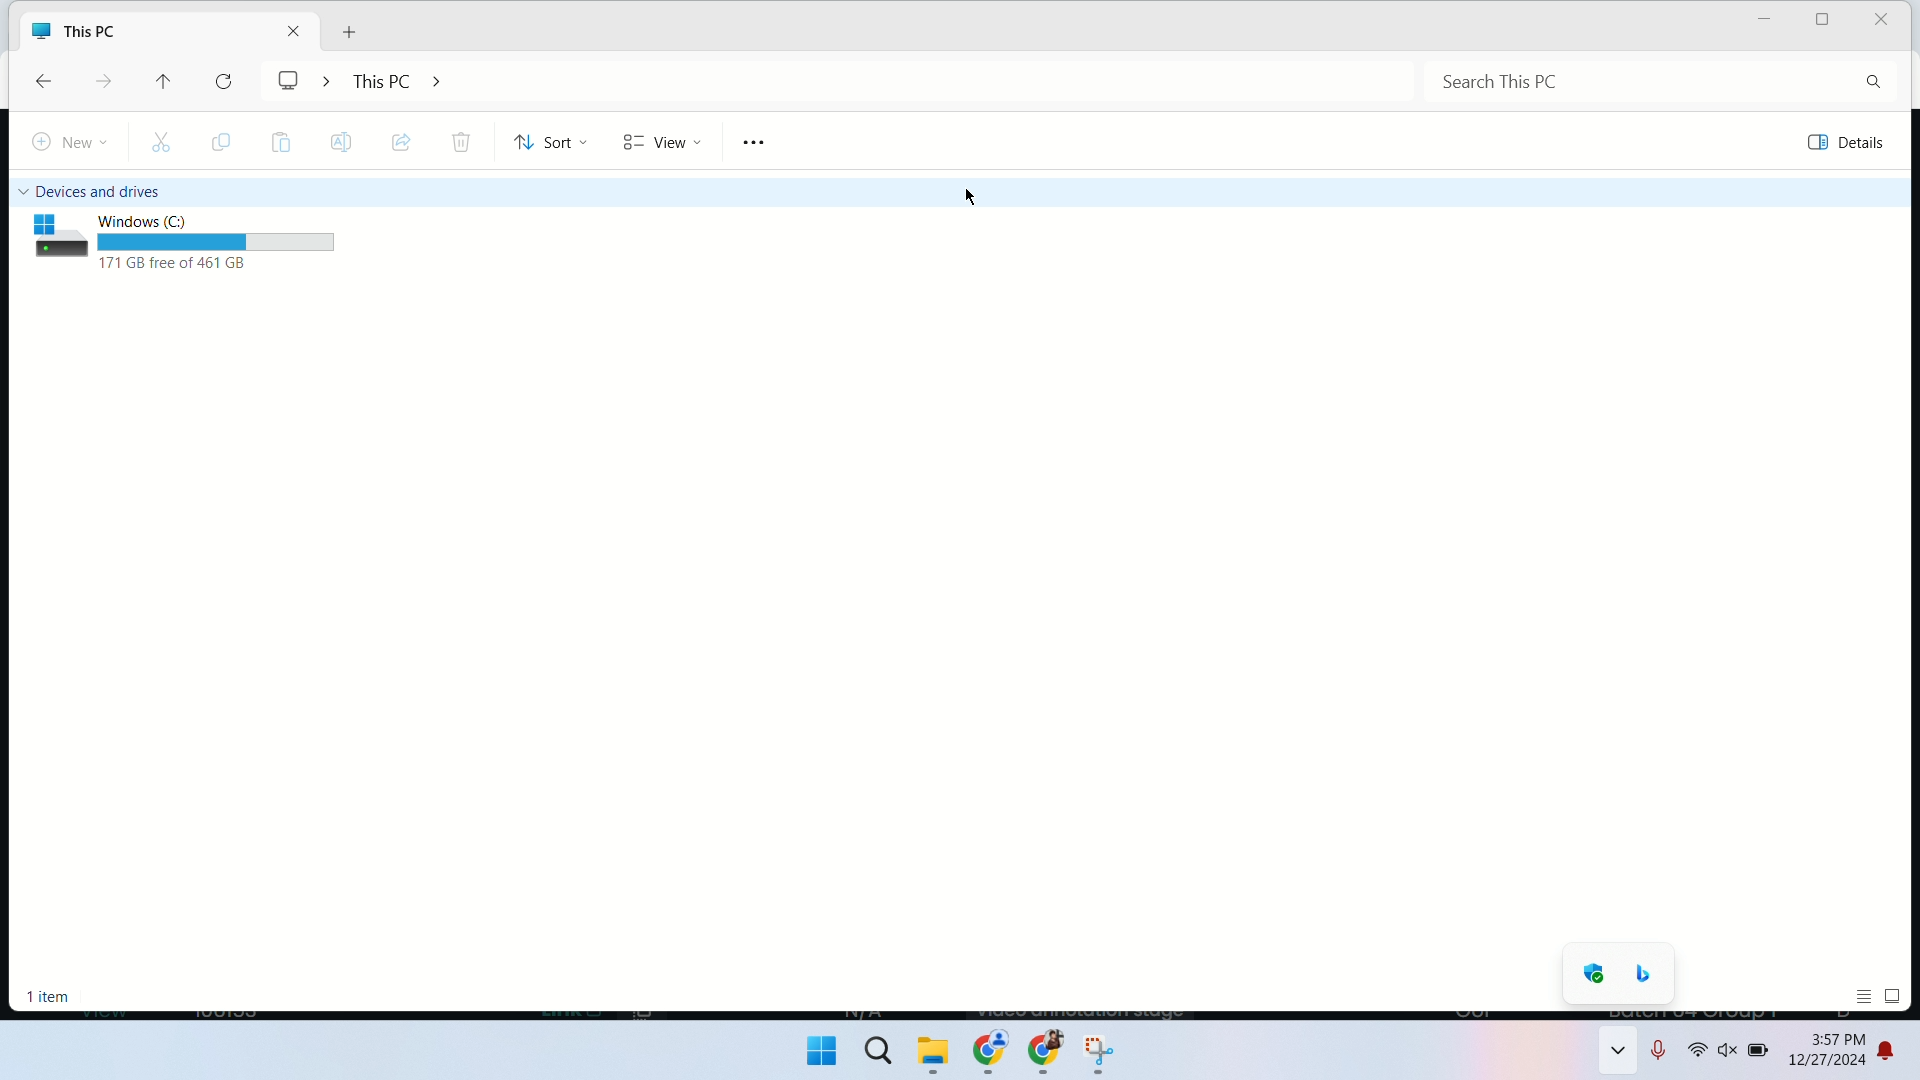  I want to click on forward, so click(111, 80).